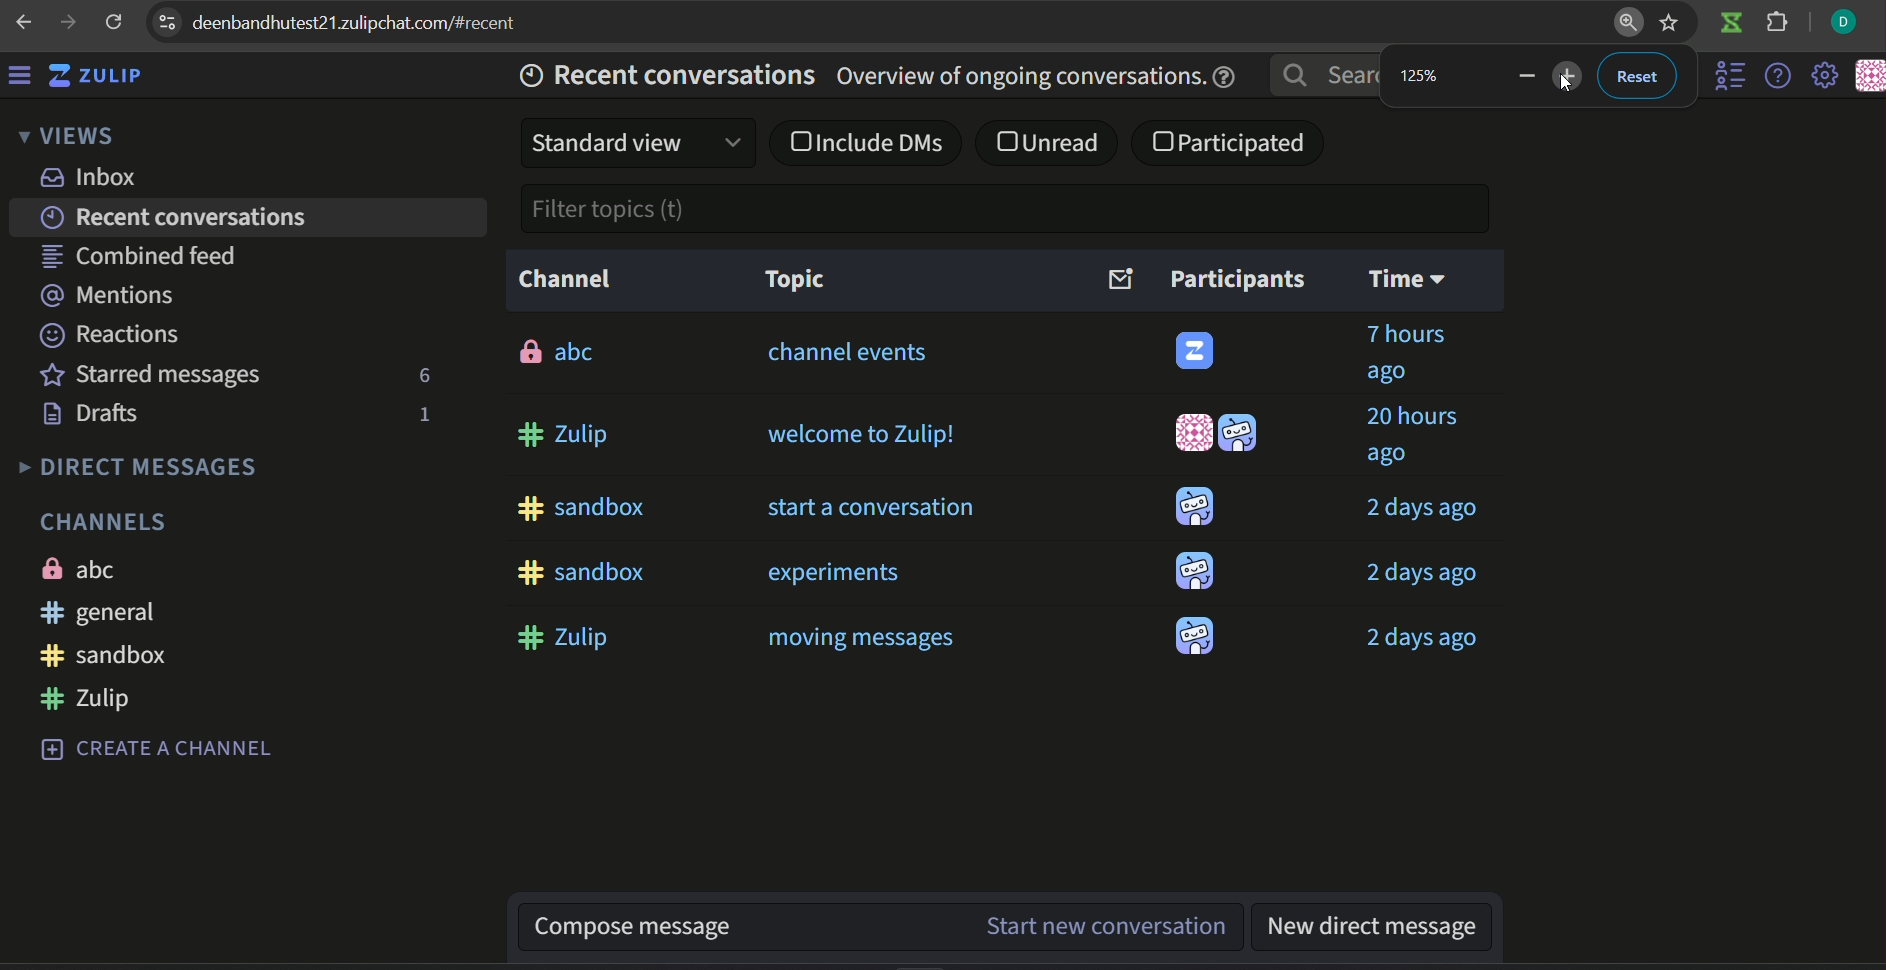 This screenshot has width=1886, height=970. What do you see at coordinates (151, 373) in the screenshot?
I see `starred messages` at bounding box center [151, 373].